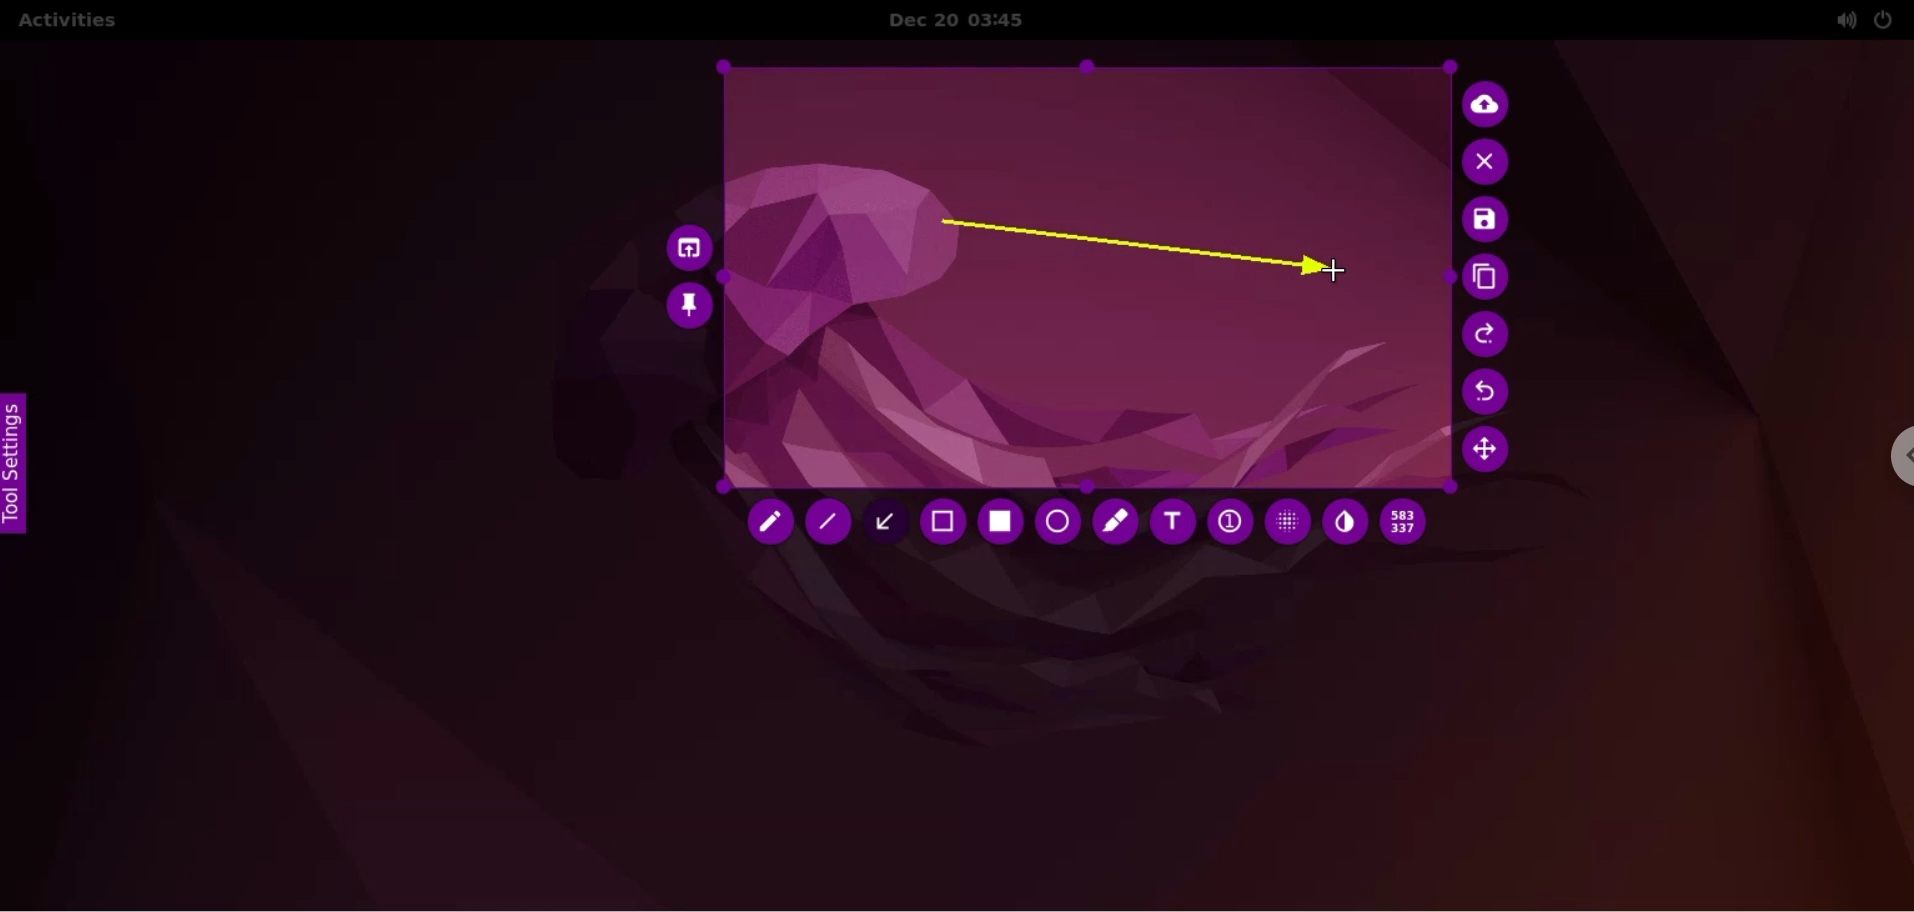 Image resolution: width=1914 pixels, height=912 pixels. What do you see at coordinates (1889, 461) in the screenshot?
I see `chrome options` at bounding box center [1889, 461].